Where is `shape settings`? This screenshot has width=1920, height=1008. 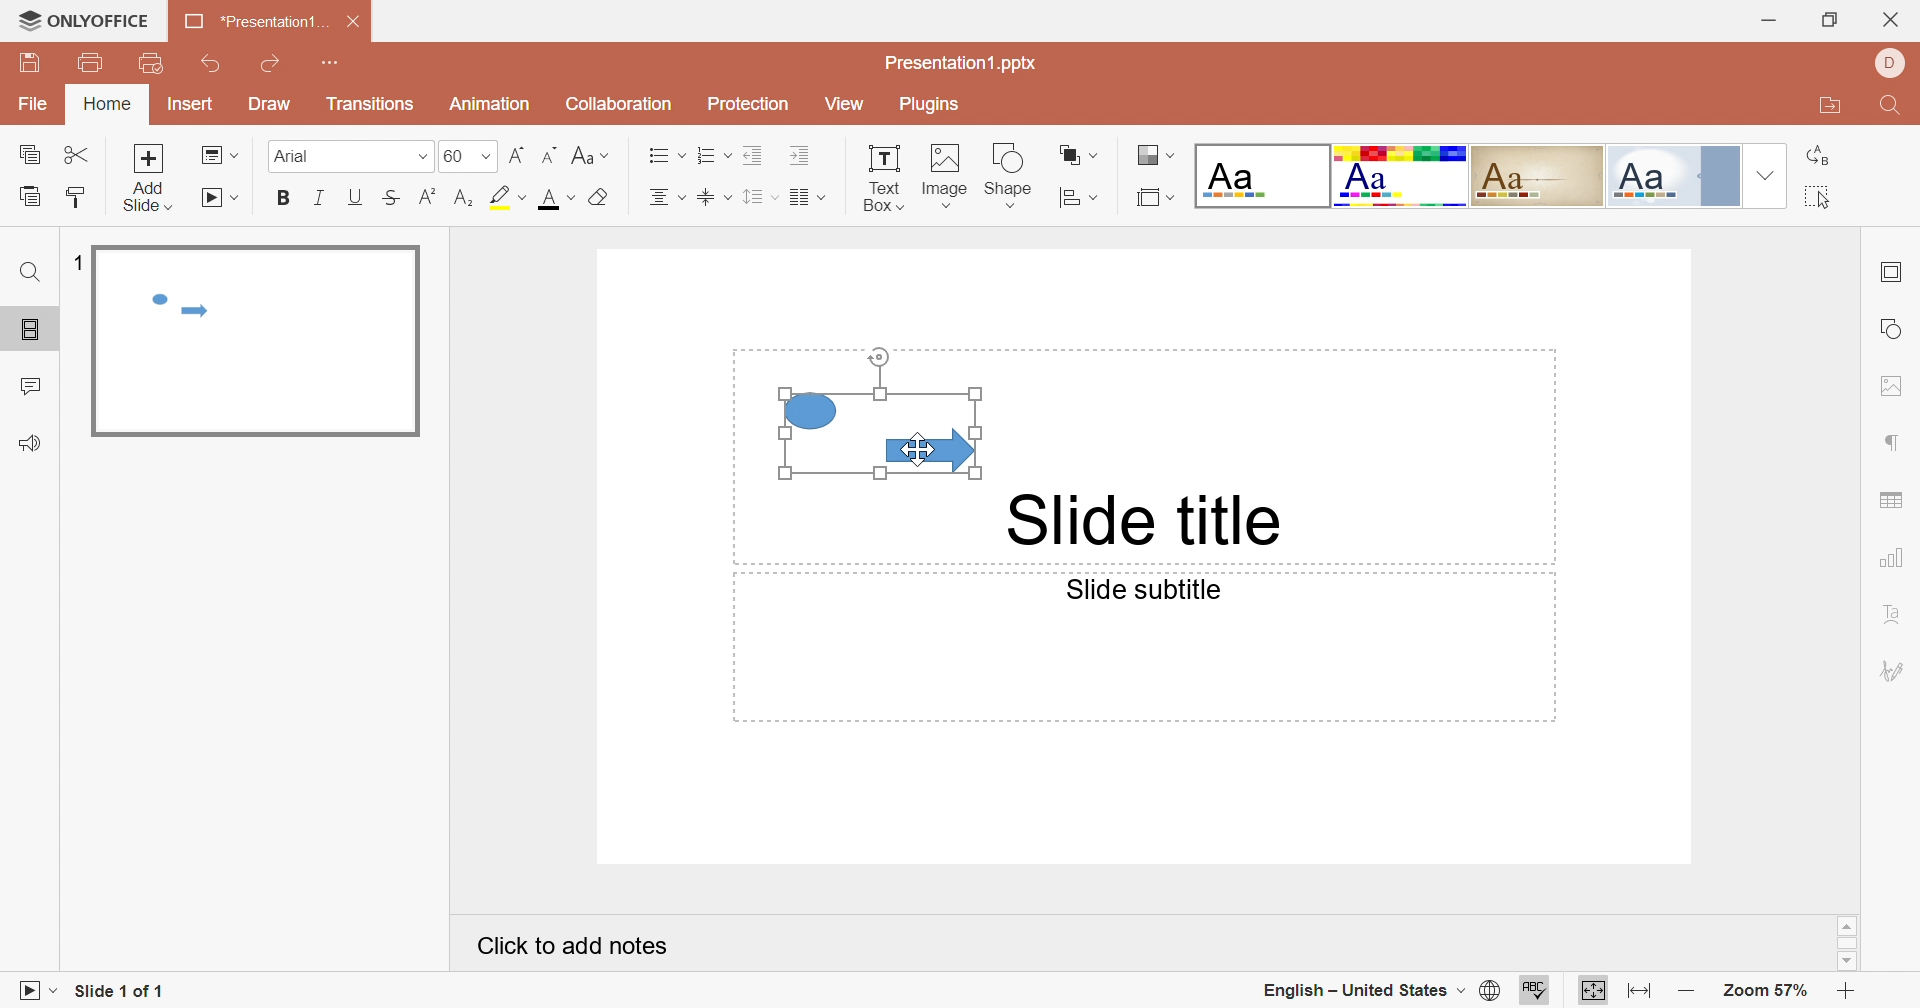
shape settings is located at coordinates (1889, 332).